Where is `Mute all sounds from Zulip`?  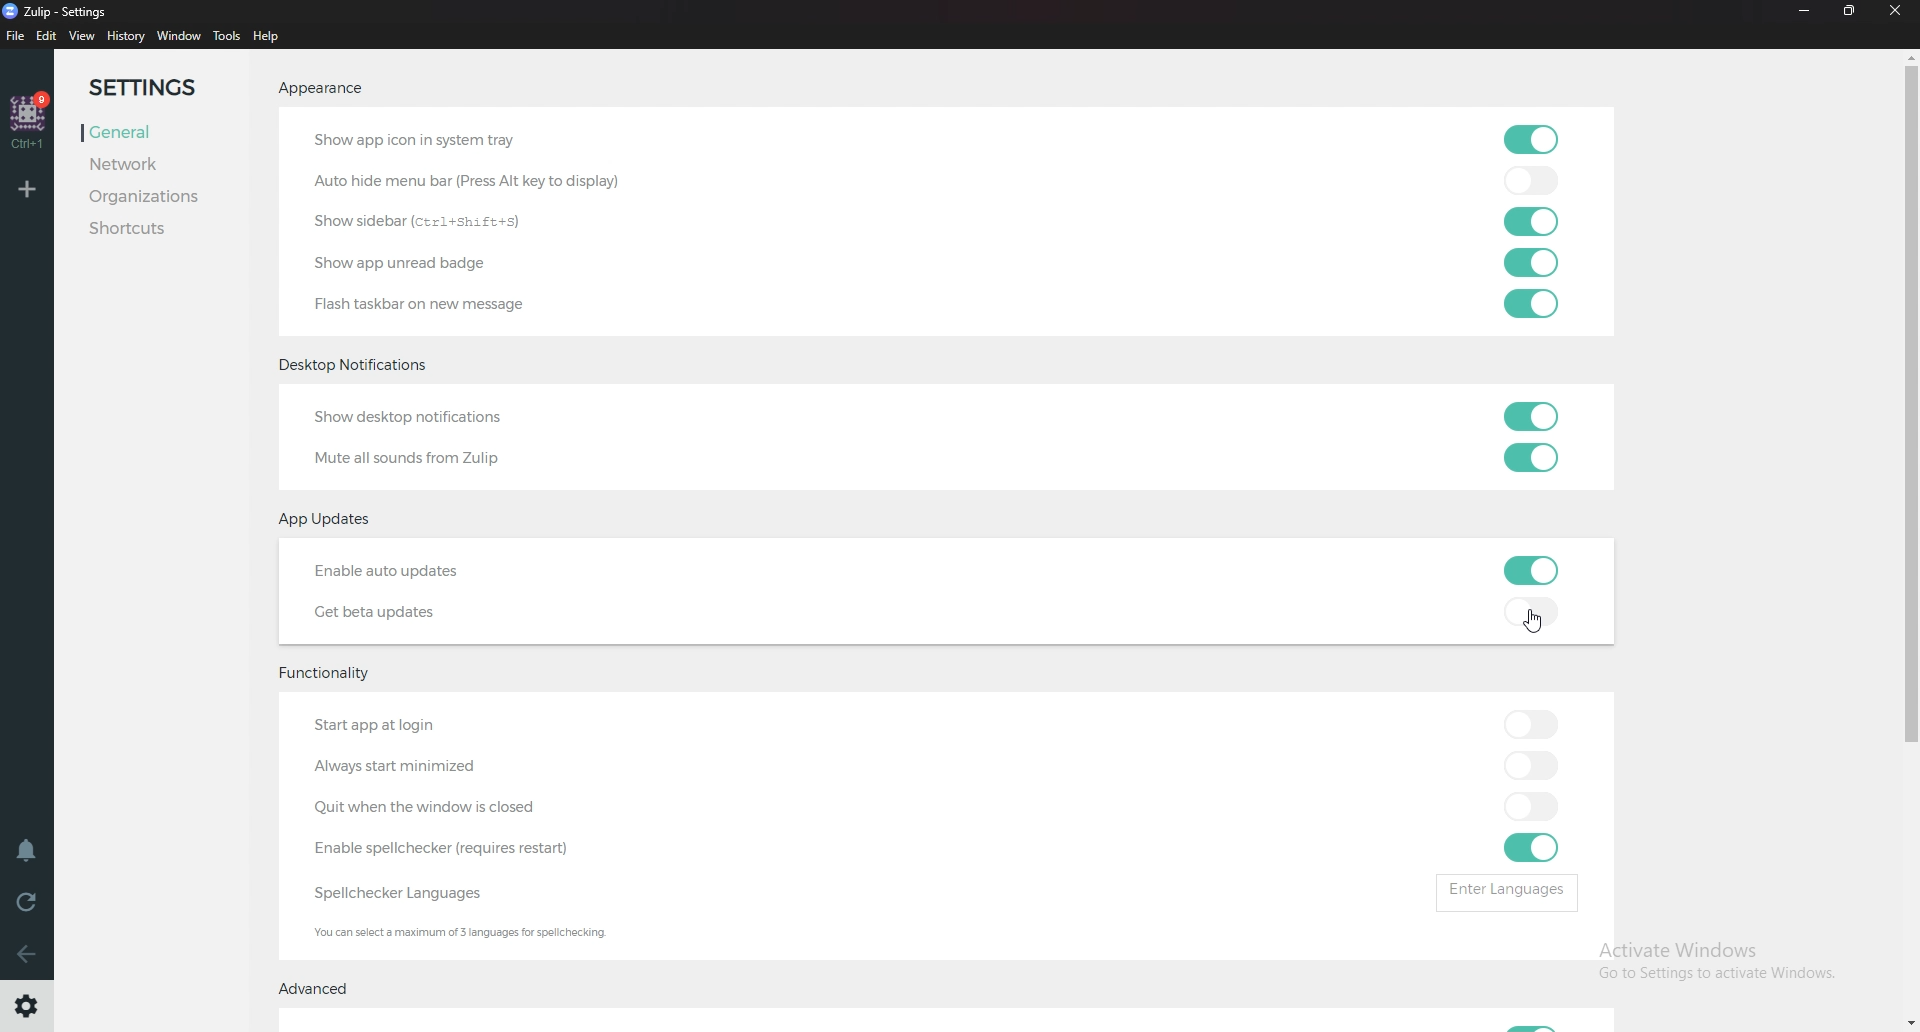 Mute all sounds from Zulip is located at coordinates (417, 458).